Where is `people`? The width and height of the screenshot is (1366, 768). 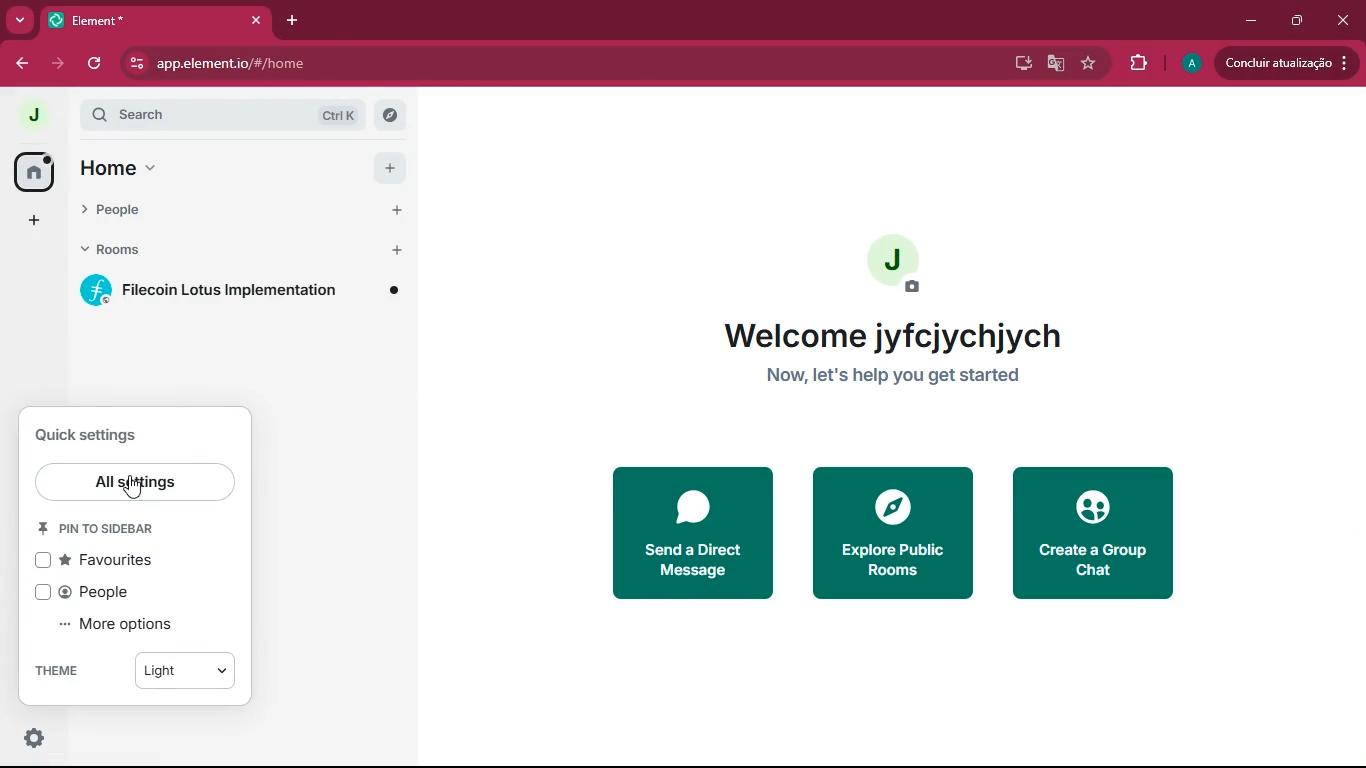 people is located at coordinates (102, 591).